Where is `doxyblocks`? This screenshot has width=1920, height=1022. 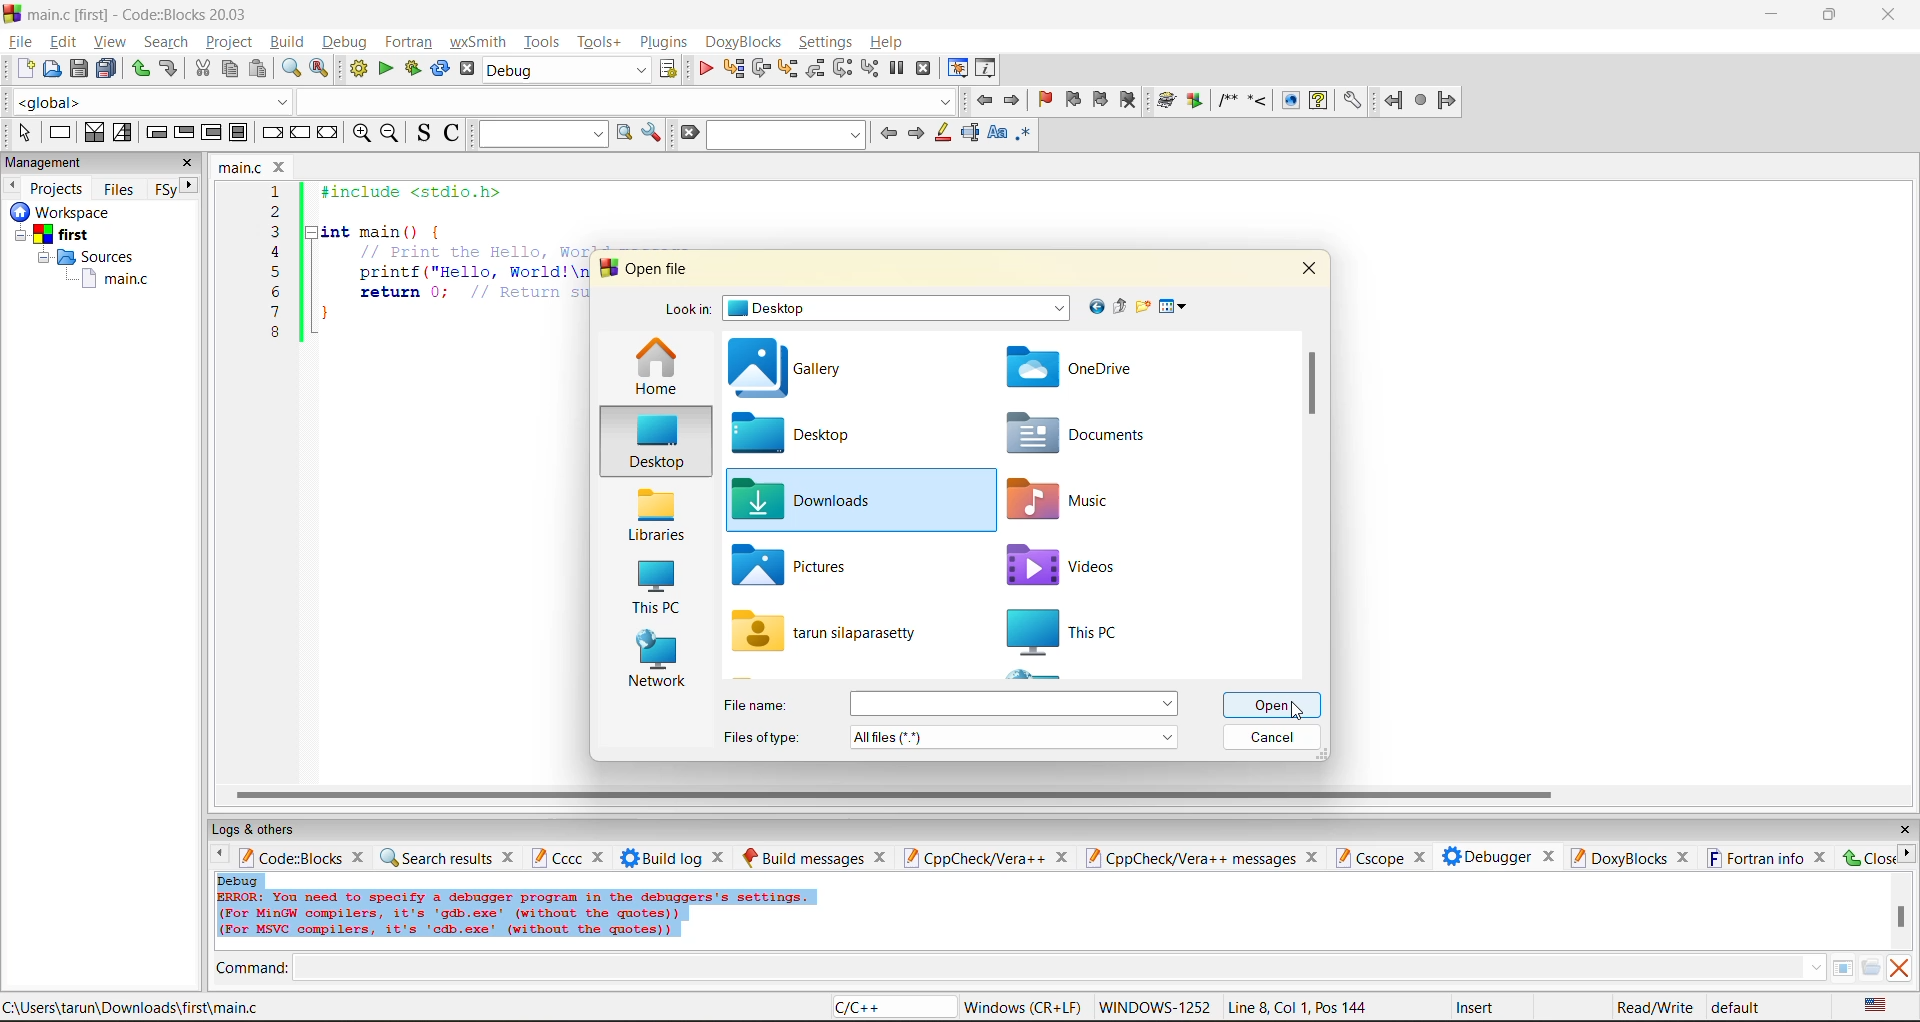
doxyblocks is located at coordinates (747, 42).